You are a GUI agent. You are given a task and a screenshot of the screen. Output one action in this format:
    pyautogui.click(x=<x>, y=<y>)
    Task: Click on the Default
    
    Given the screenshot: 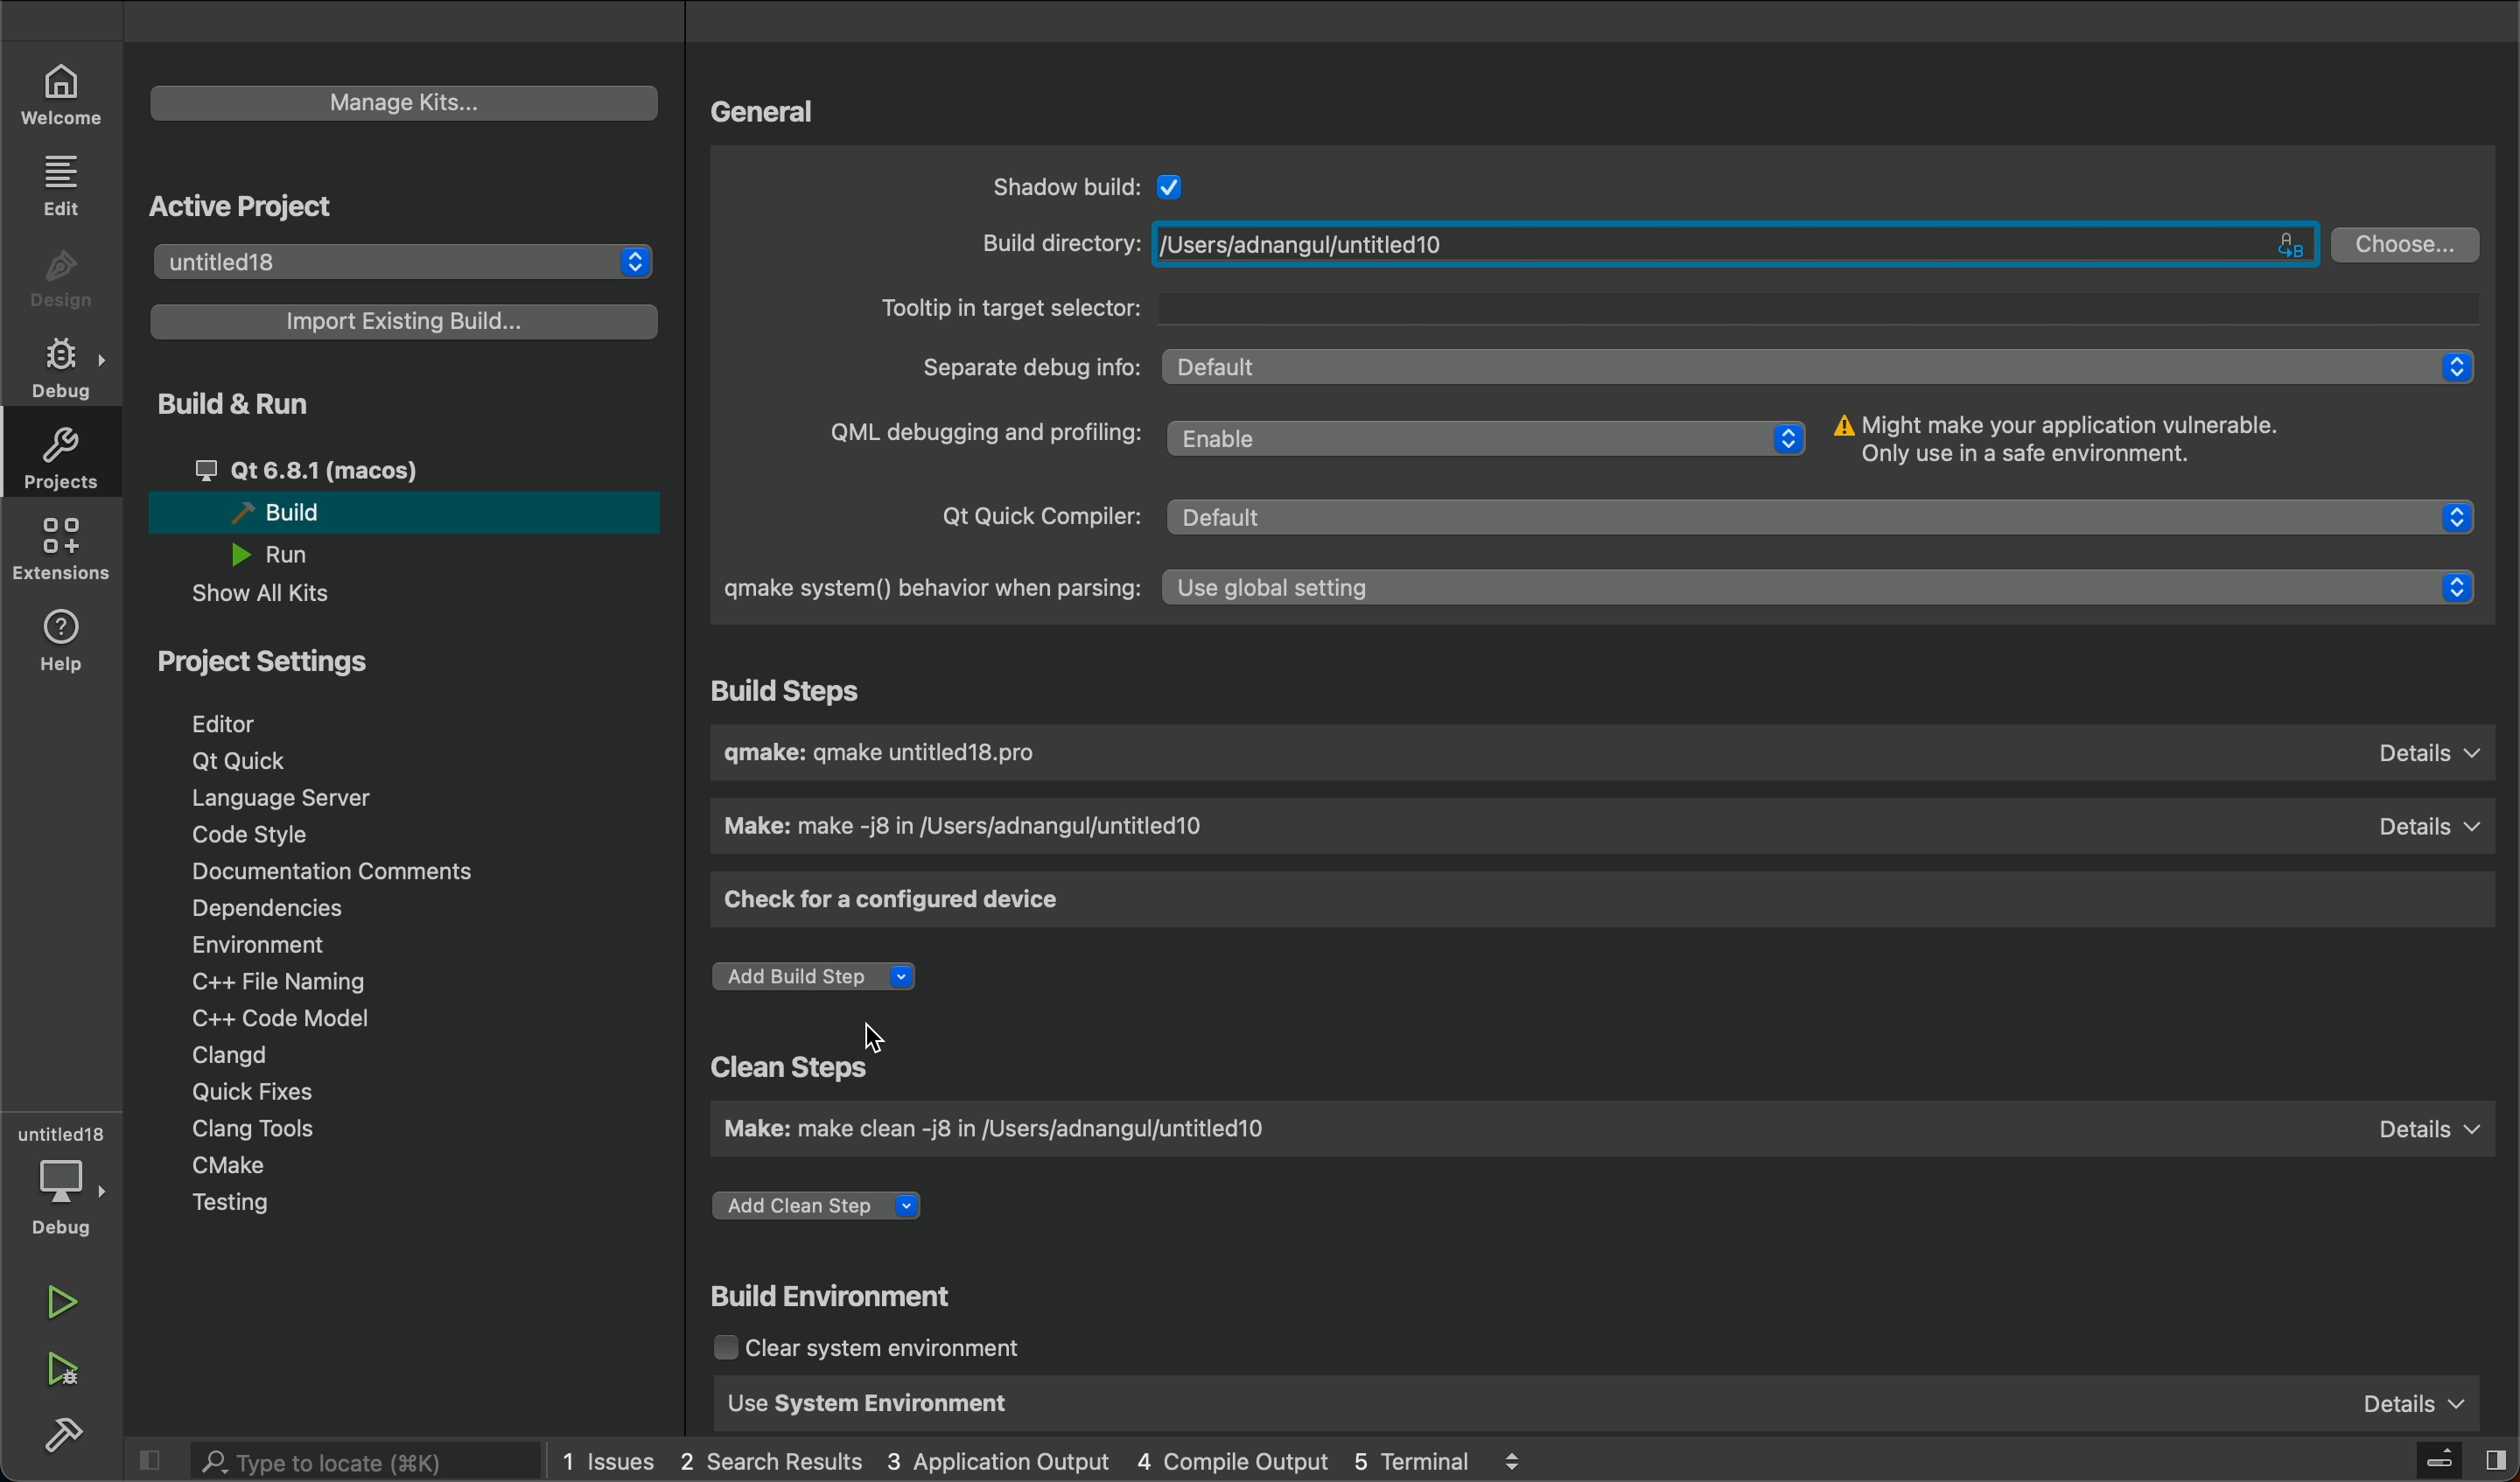 What is the action you would take?
    pyautogui.click(x=1819, y=367)
    